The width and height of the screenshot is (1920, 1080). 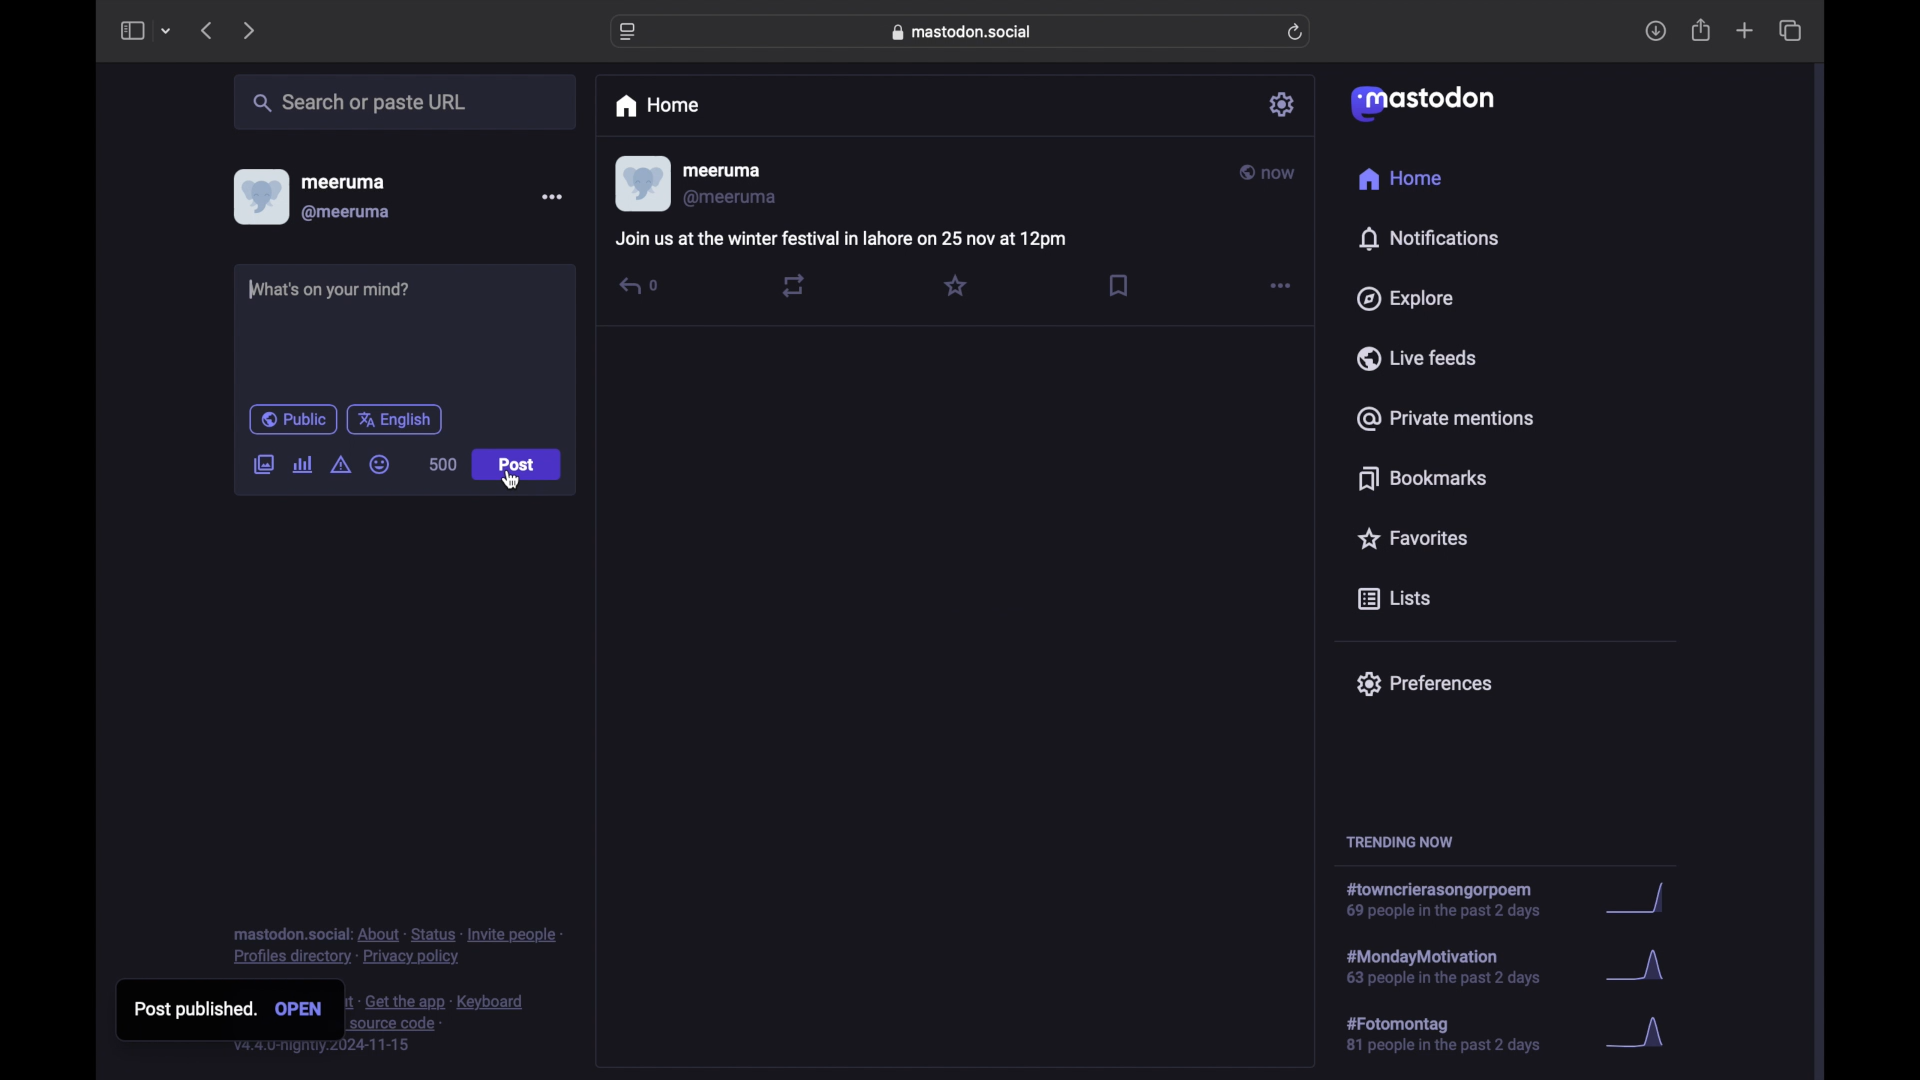 What do you see at coordinates (731, 198) in the screenshot?
I see `@meeruma` at bounding box center [731, 198].